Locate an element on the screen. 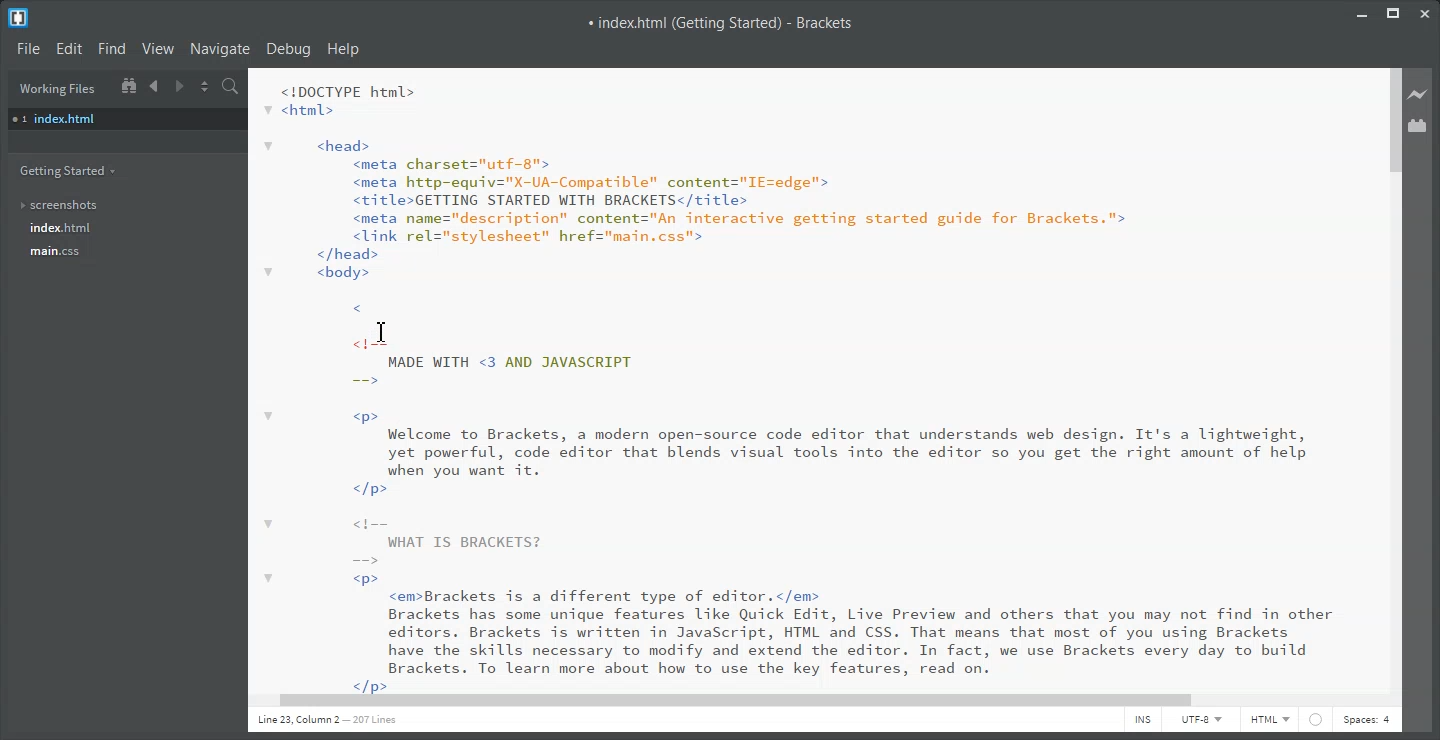 This screenshot has height=740, width=1440. HTML is located at coordinates (1271, 721).